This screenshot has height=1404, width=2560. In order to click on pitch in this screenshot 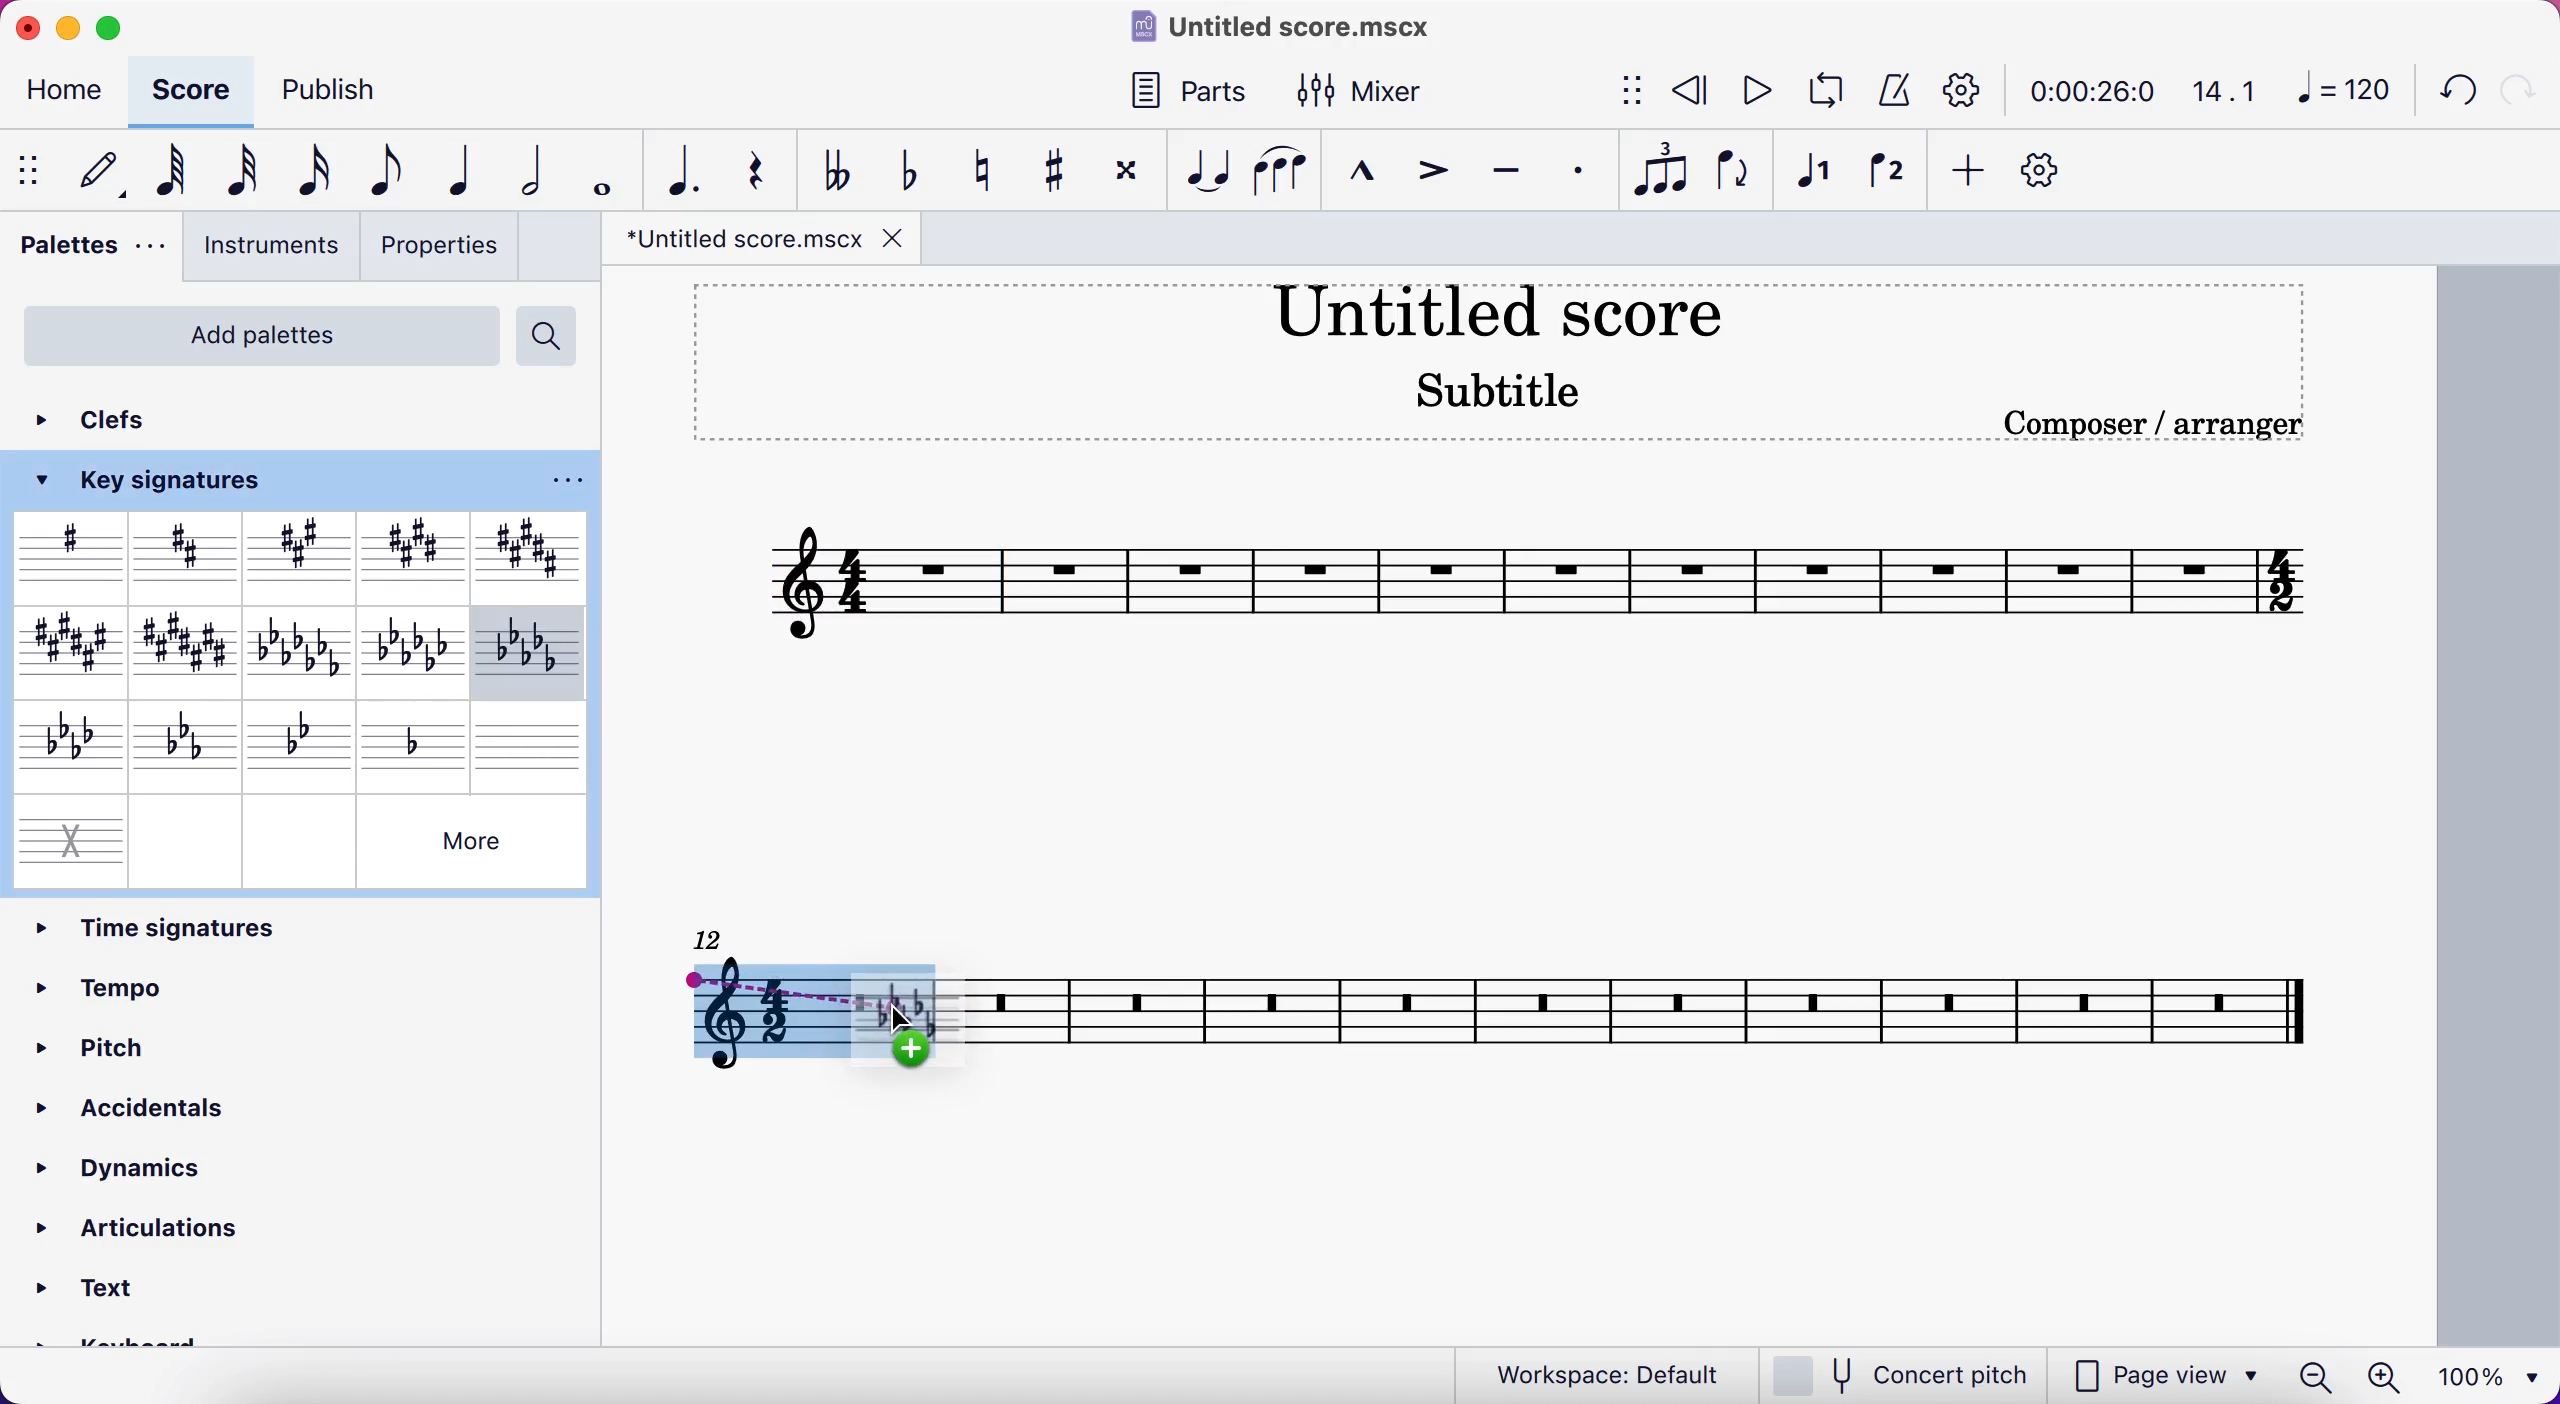, I will do `click(200, 1044)`.